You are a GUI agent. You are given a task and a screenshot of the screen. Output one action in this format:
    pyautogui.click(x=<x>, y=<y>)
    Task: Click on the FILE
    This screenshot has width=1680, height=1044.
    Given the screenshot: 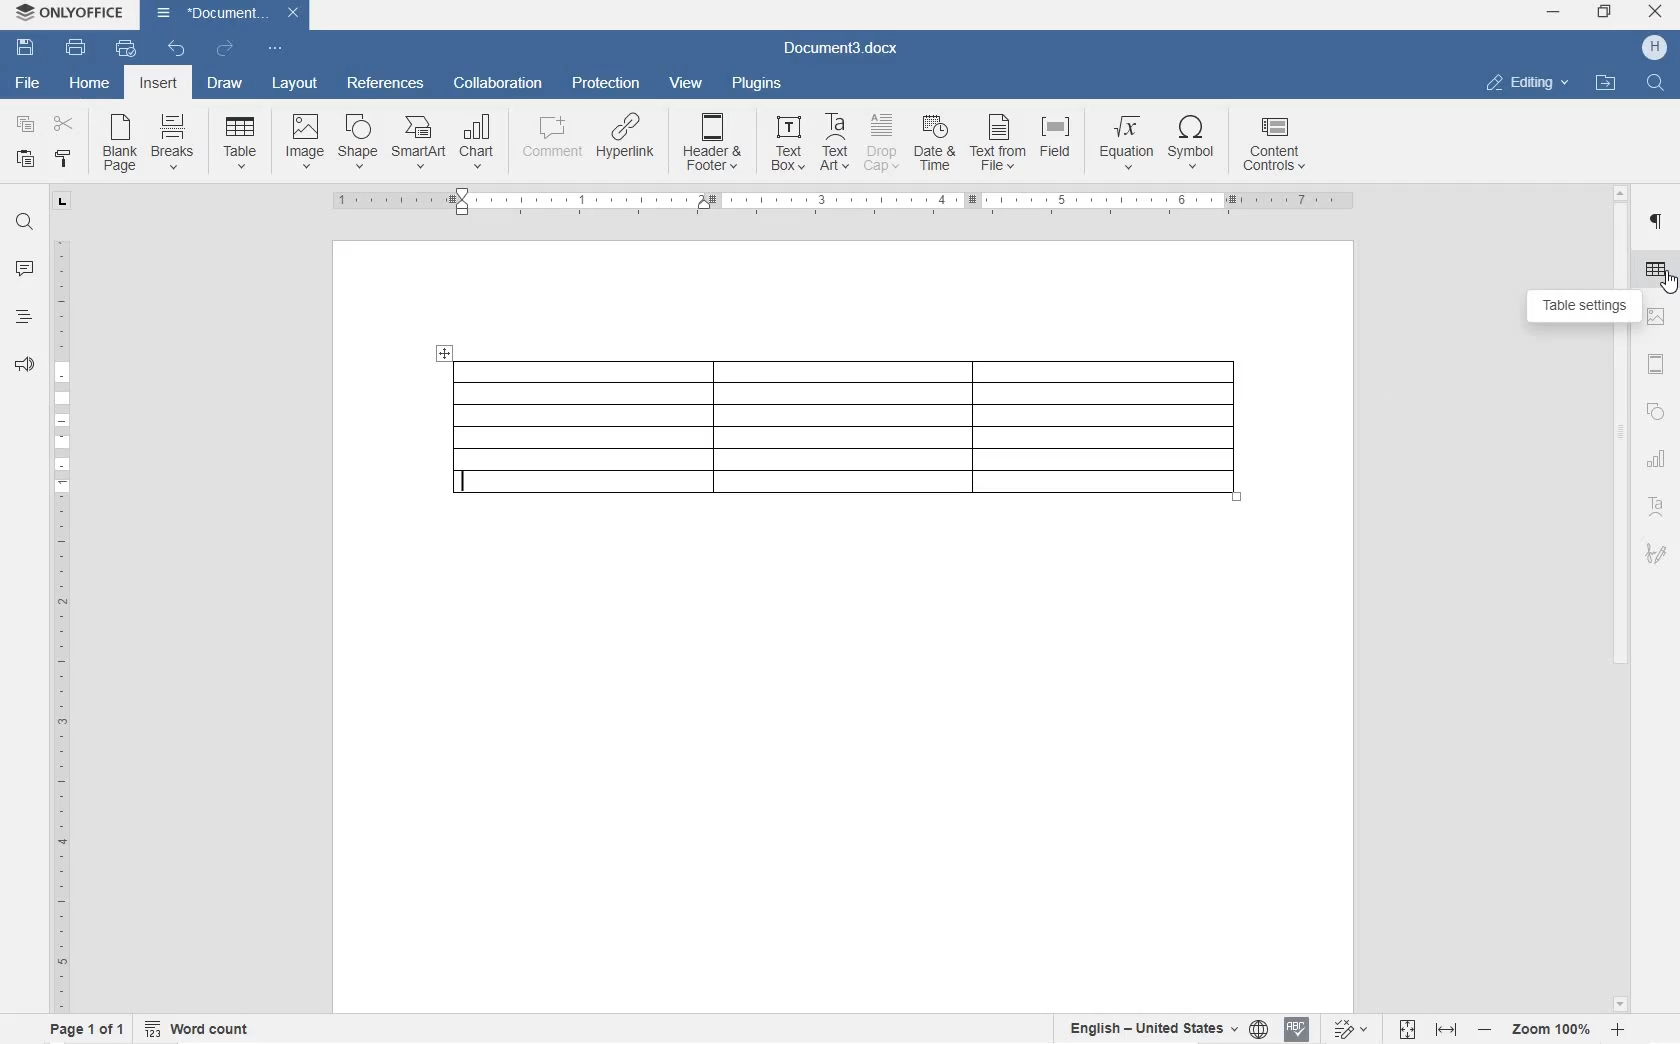 What is the action you would take?
    pyautogui.click(x=30, y=84)
    